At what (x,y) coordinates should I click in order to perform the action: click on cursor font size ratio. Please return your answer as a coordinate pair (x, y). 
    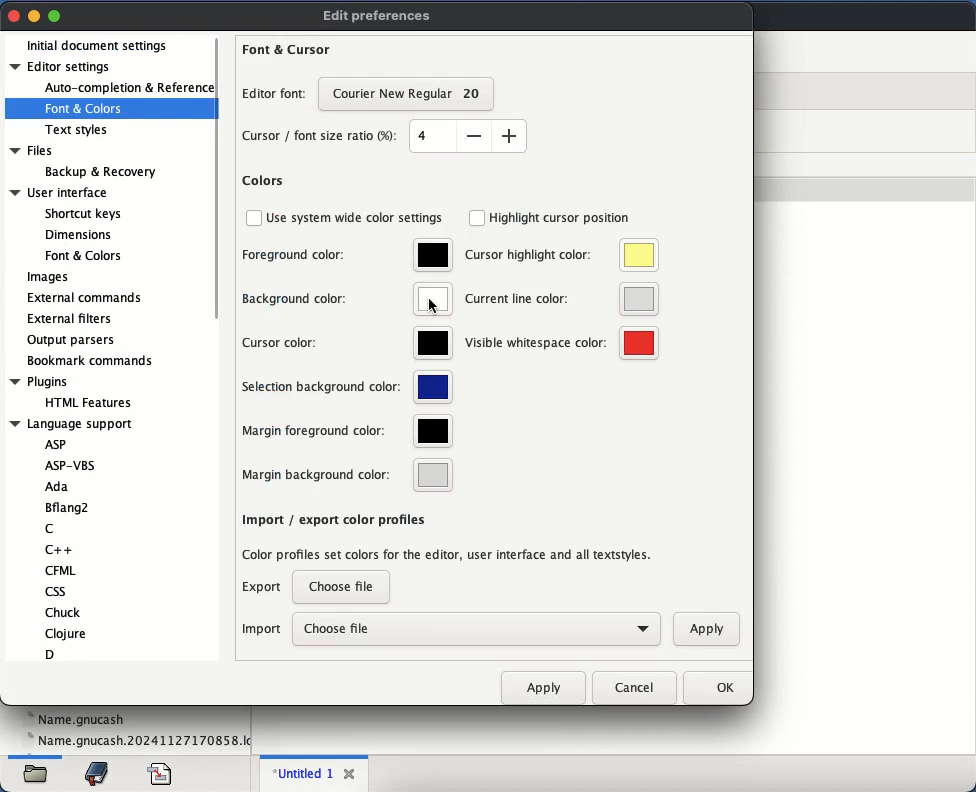
    Looking at the image, I should click on (323, 137).